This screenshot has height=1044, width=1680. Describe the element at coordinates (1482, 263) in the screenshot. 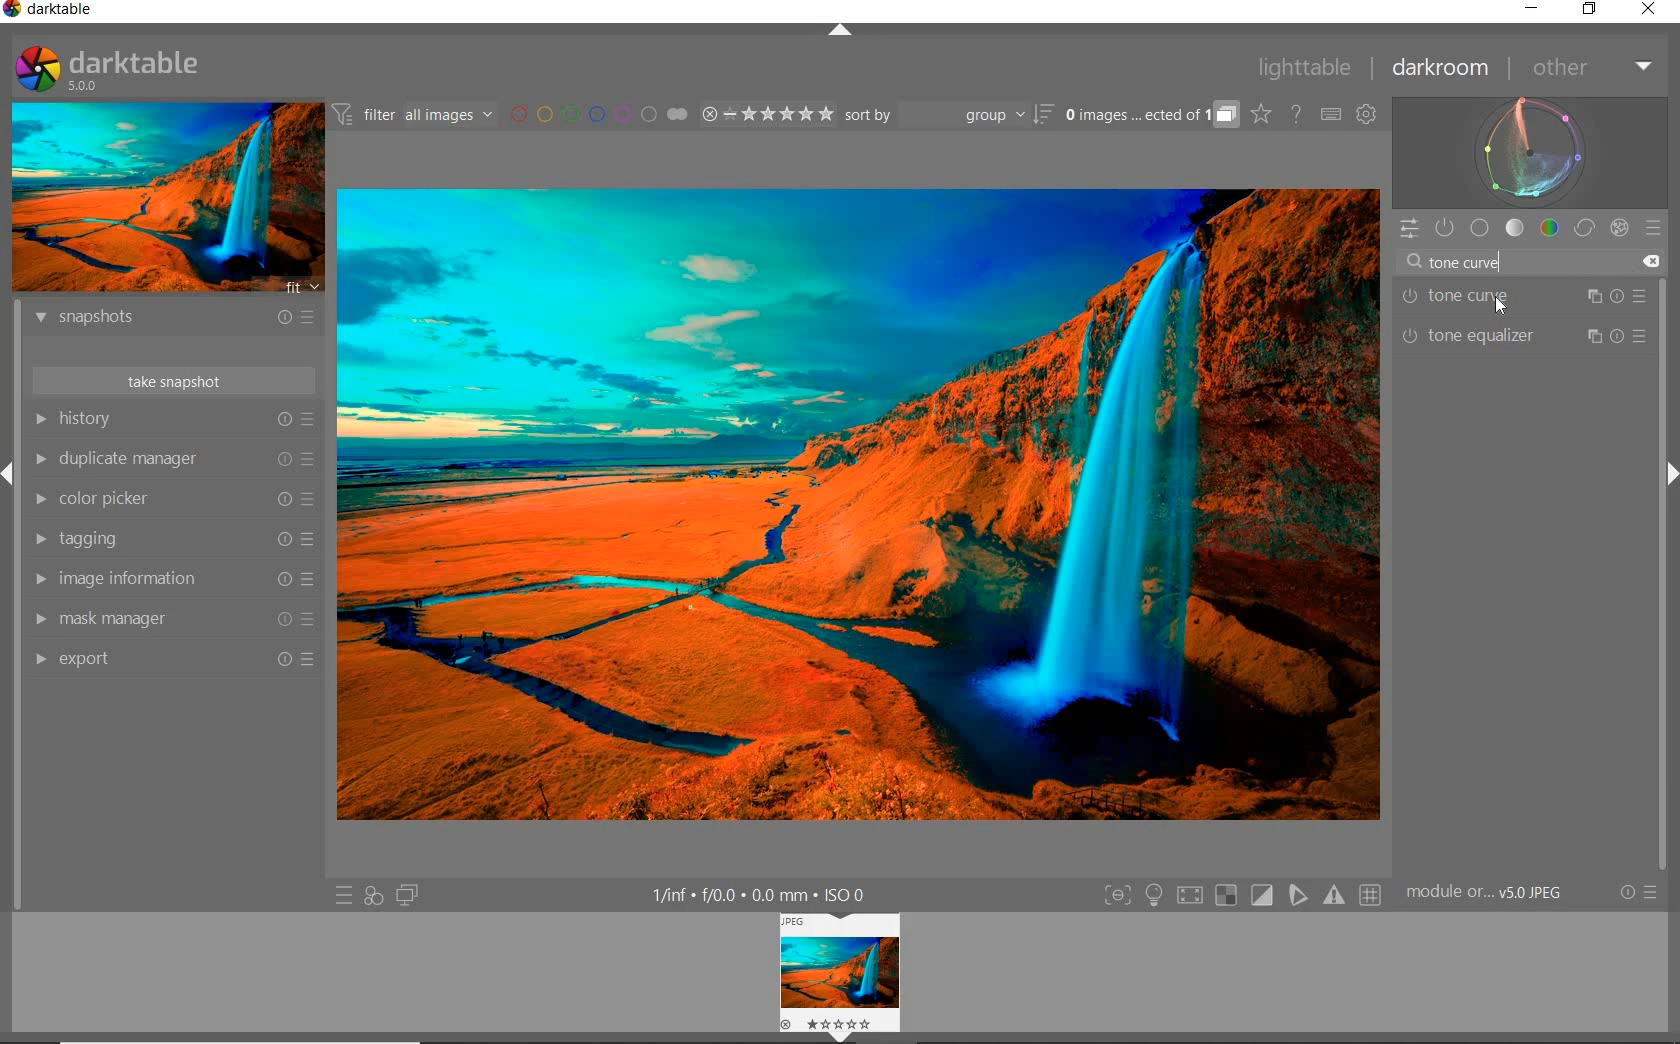

I see `TONE` at that location.